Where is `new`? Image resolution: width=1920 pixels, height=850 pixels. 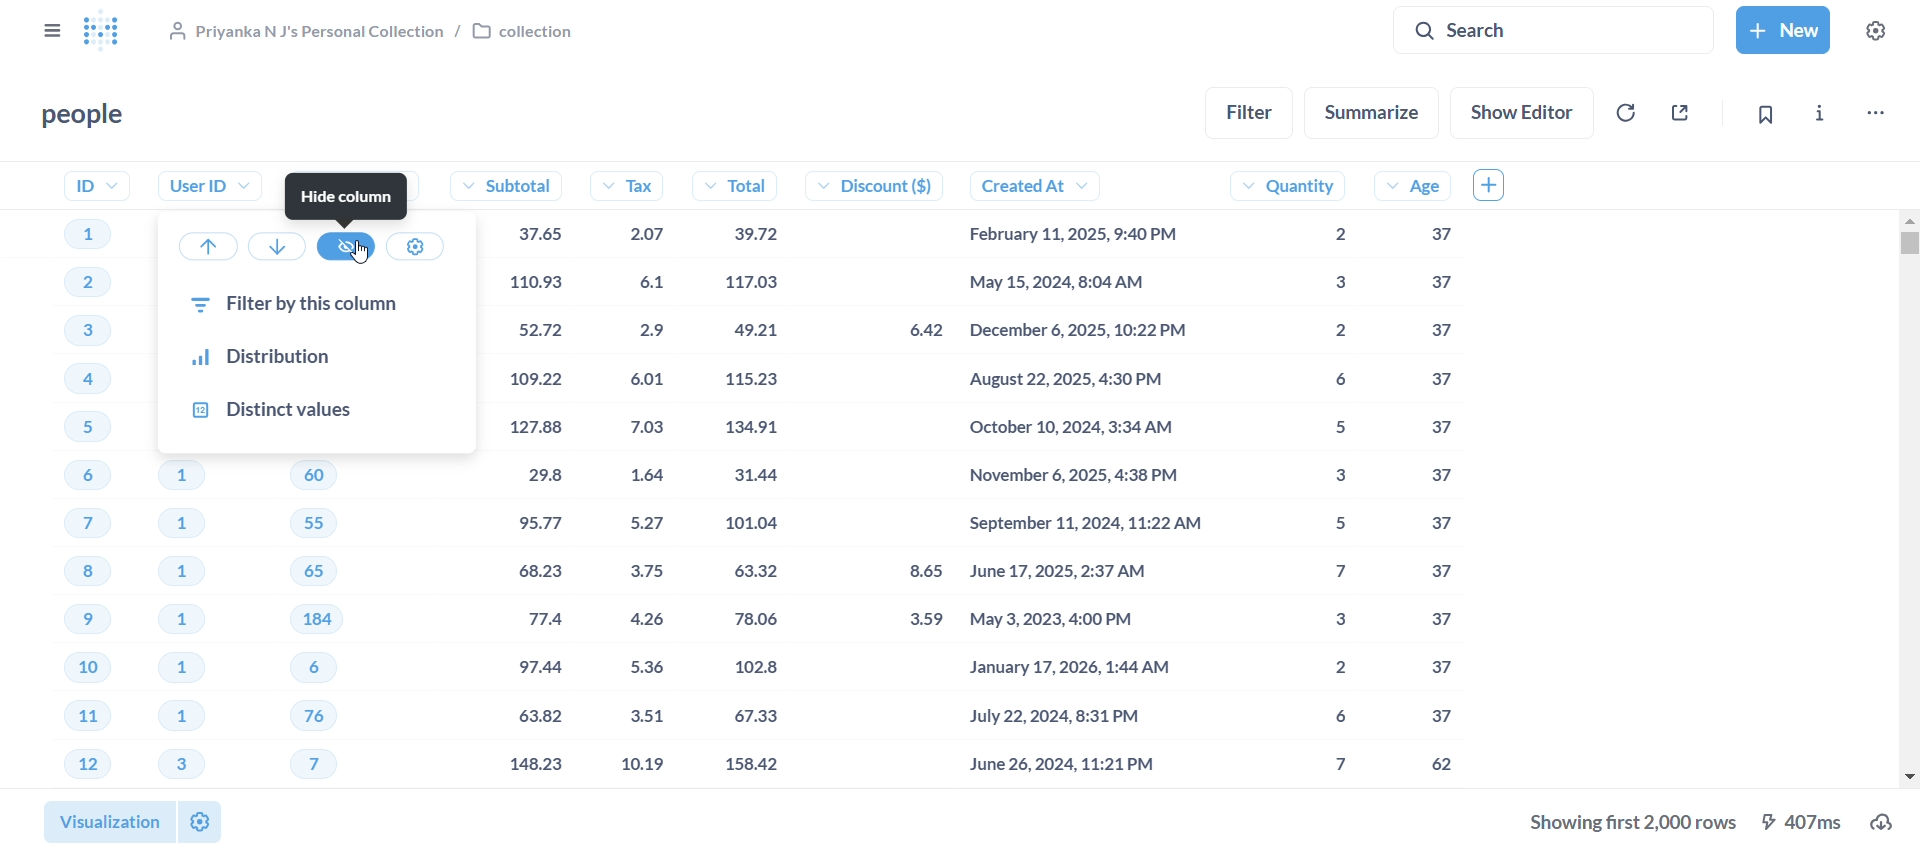 new is located at coordinates (1784, 29).